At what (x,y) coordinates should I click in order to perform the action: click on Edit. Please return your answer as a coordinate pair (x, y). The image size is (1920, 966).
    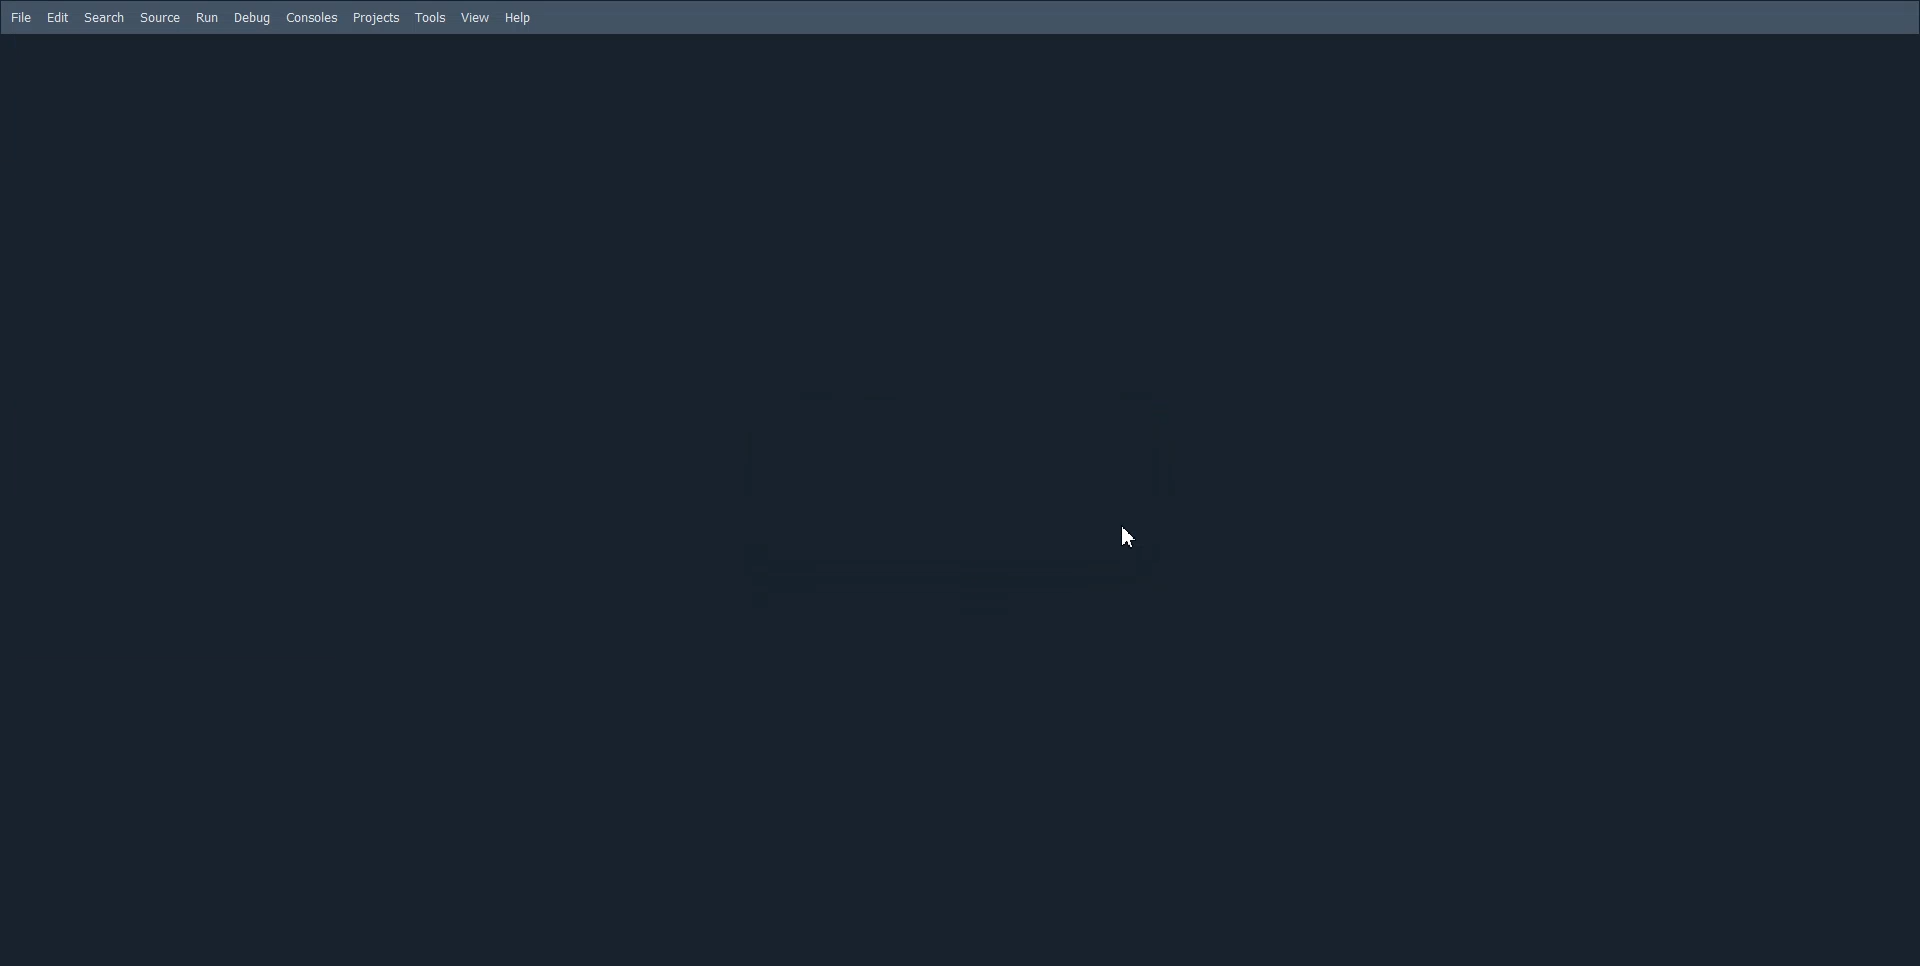
    Looking at the image, I should click on (58, 17).